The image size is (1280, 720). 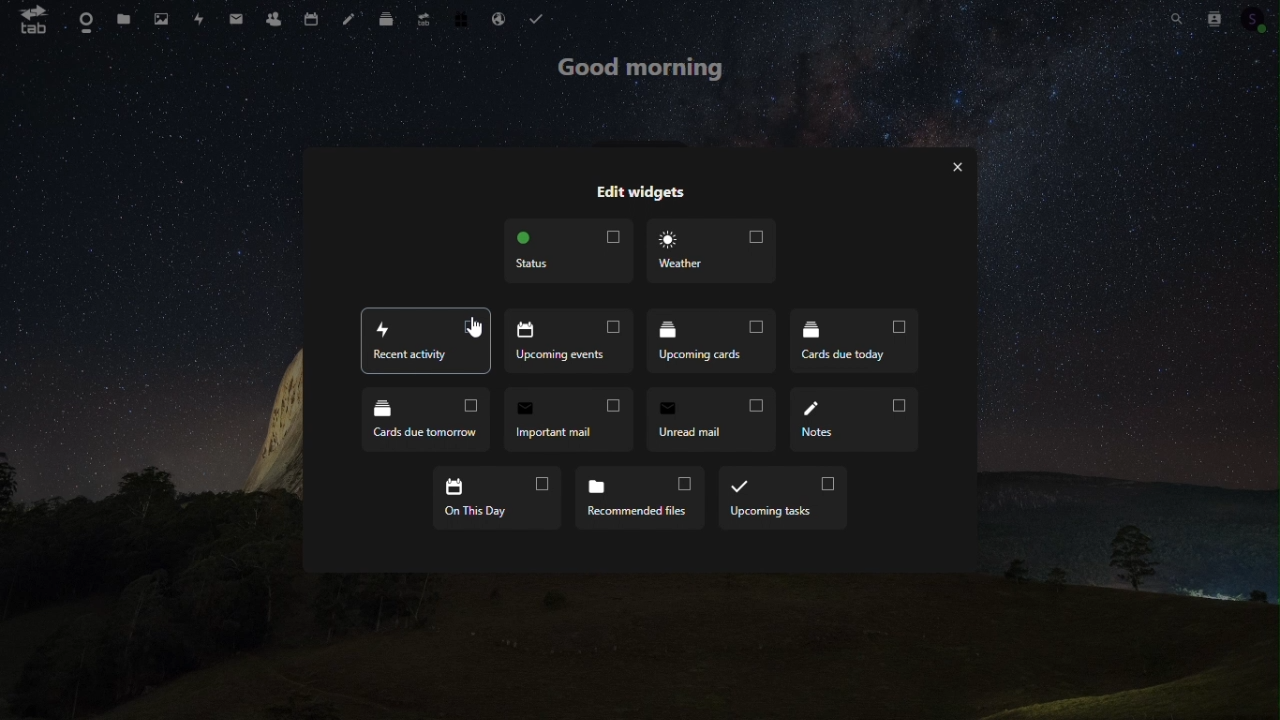 What do you see at coordinates (959, 168) in the screenshot?
I see `close` at bounding box center [959, 168].